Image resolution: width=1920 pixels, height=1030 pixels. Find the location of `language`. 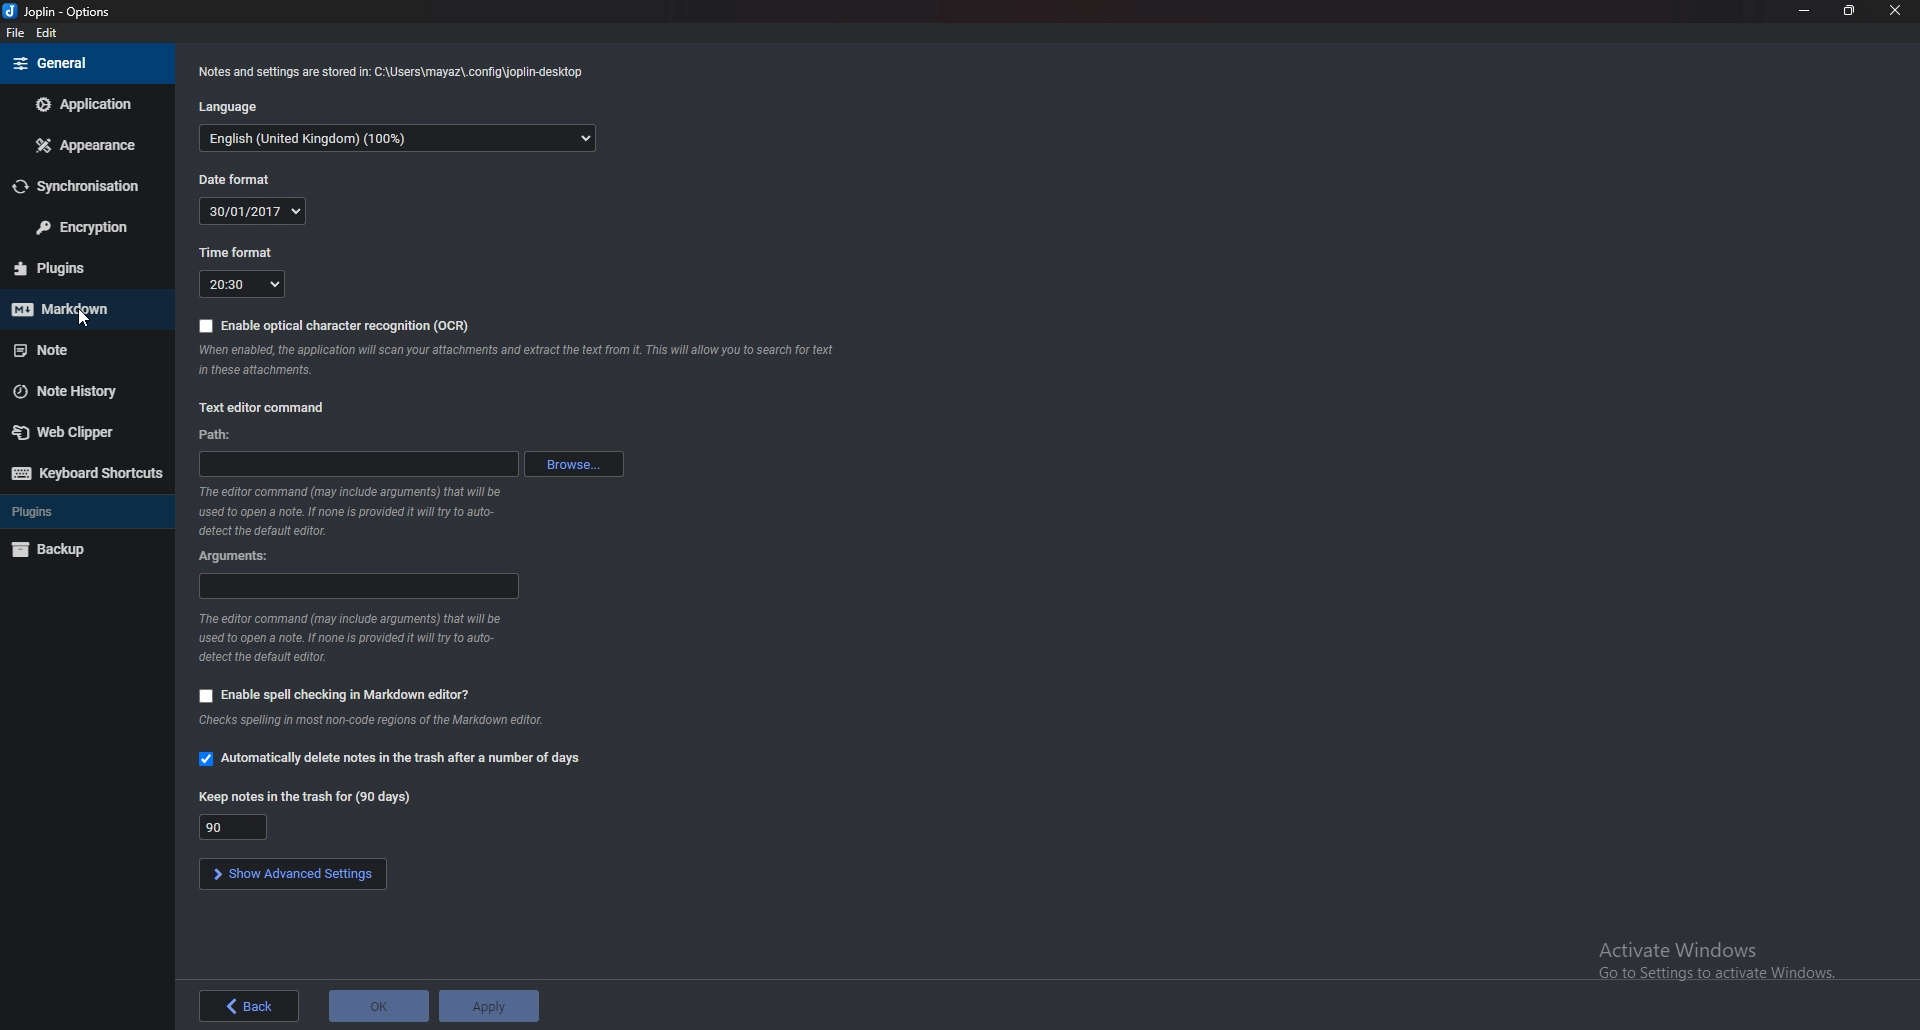

language is located at coordinates (233, 107).